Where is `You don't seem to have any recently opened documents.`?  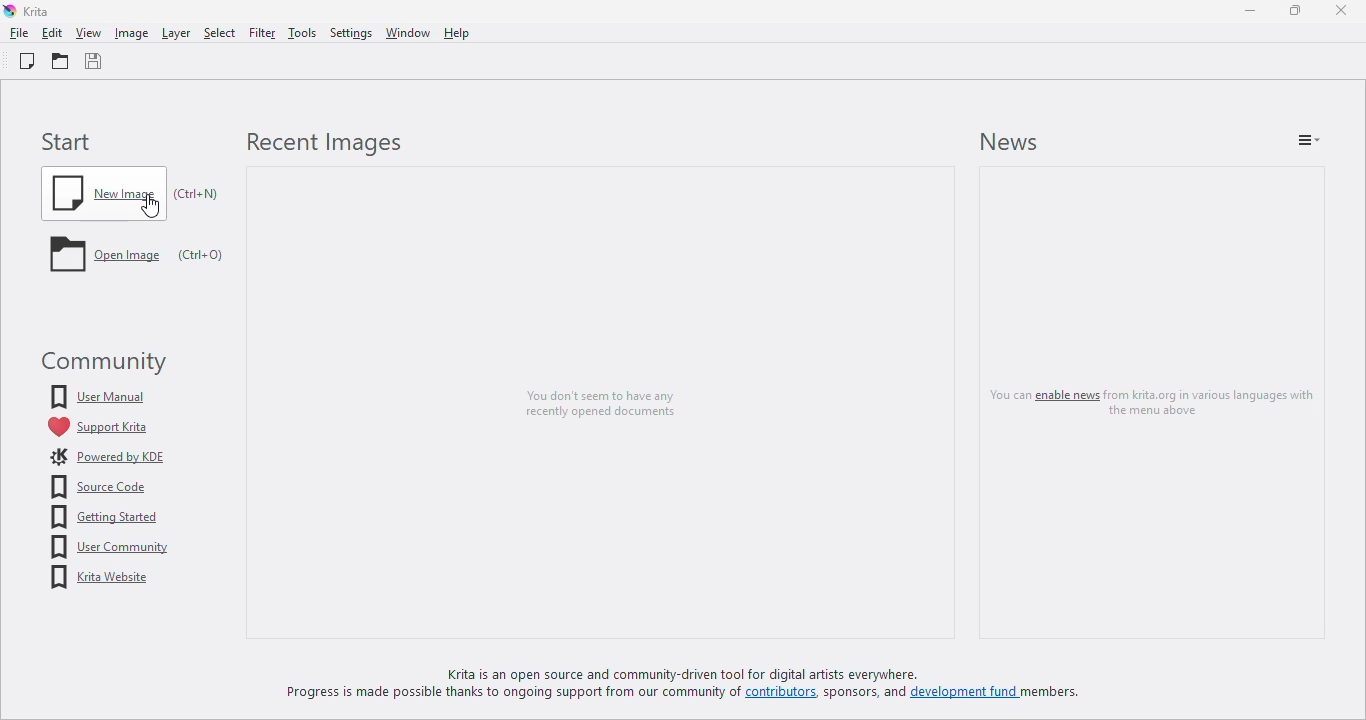
You don't seem to have any recently opened documents. is located at coordinates (595, 393).